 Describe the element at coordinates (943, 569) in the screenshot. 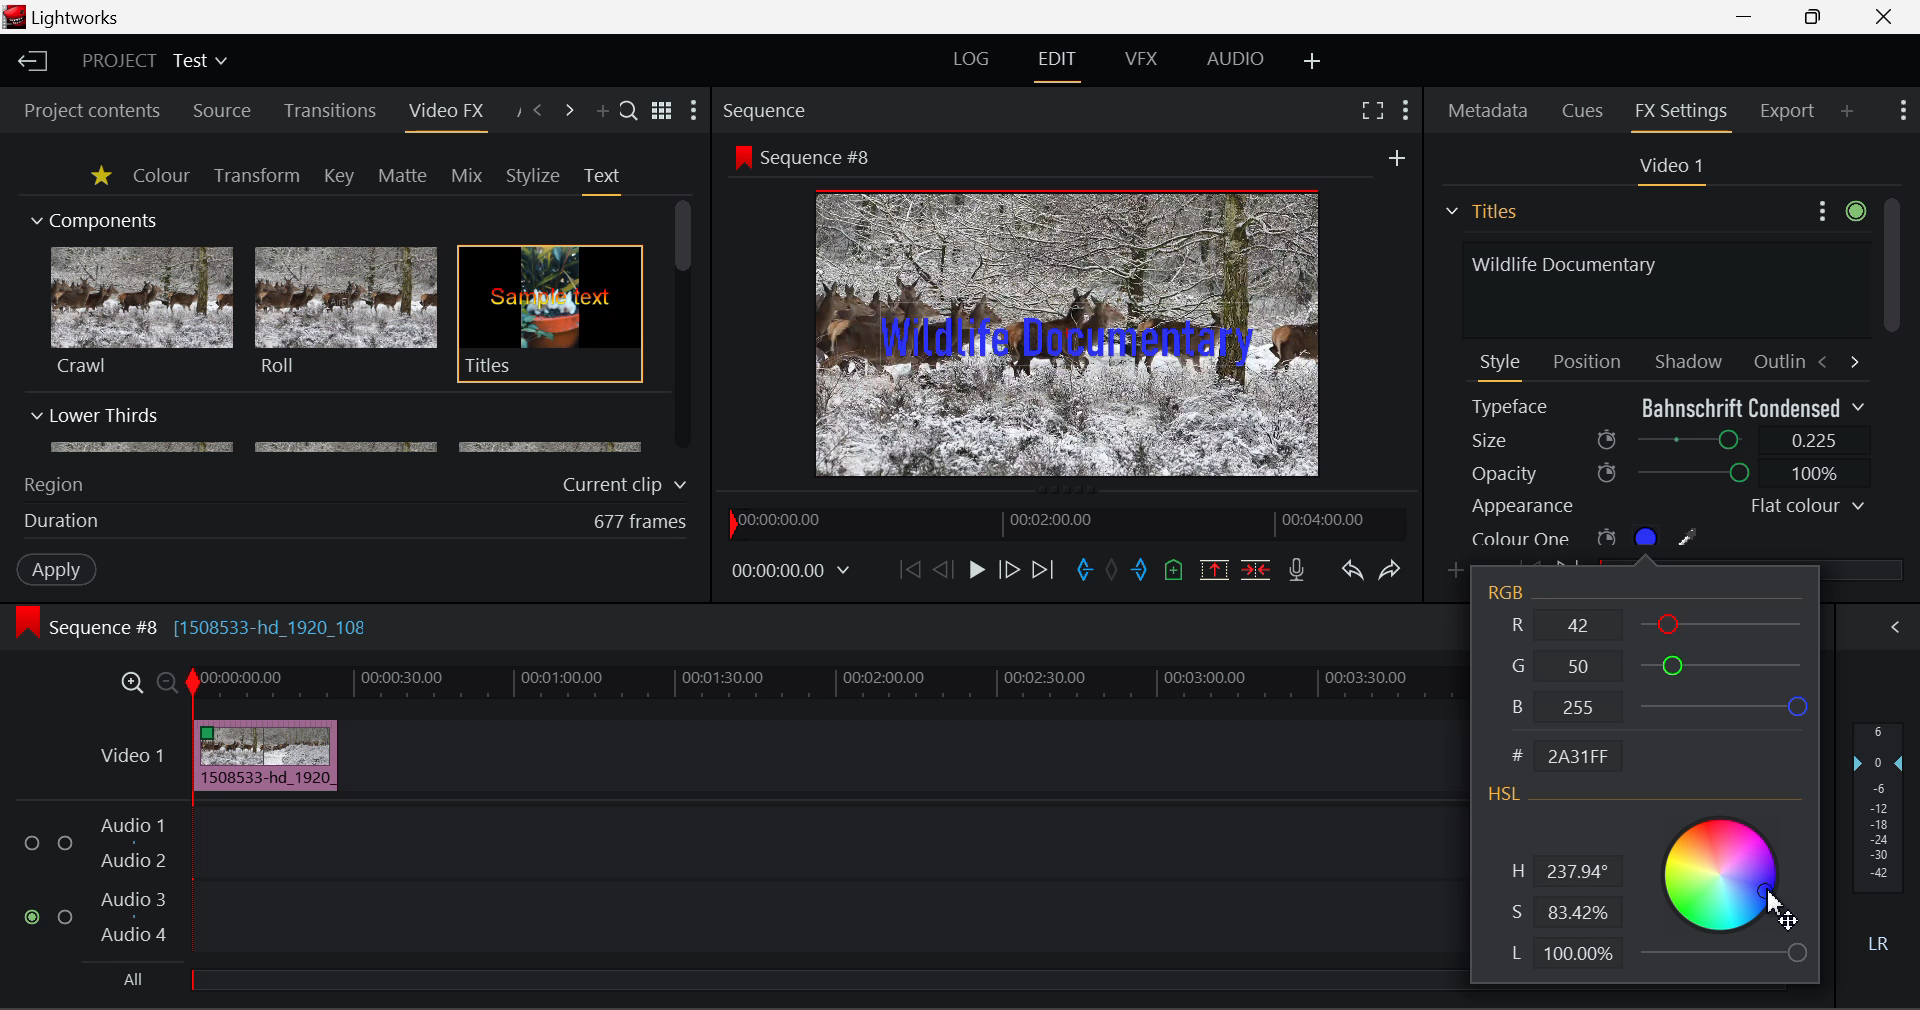

I see `Go Back` at that location.